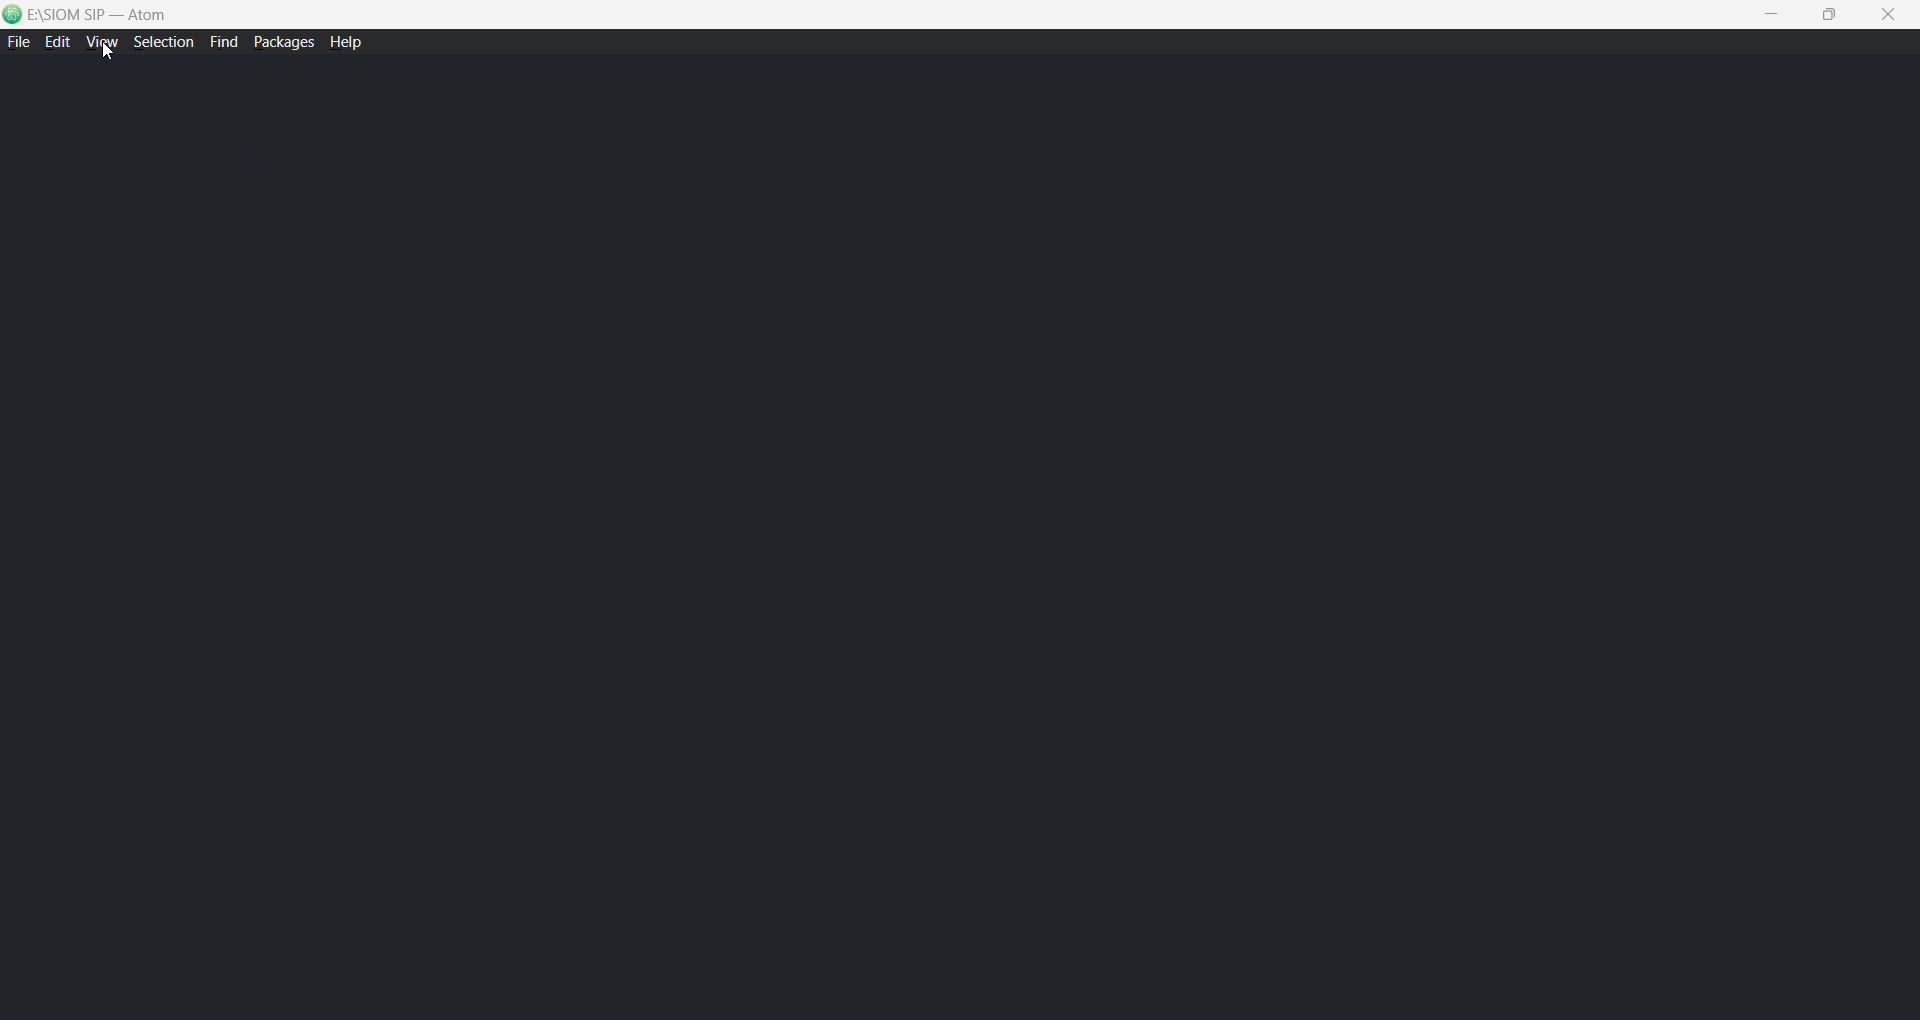 The image size is (1920, 1020). What do you see at coordinates (14, 15) in the screenshot?
I see `logo` at bounding box center [14, 15].